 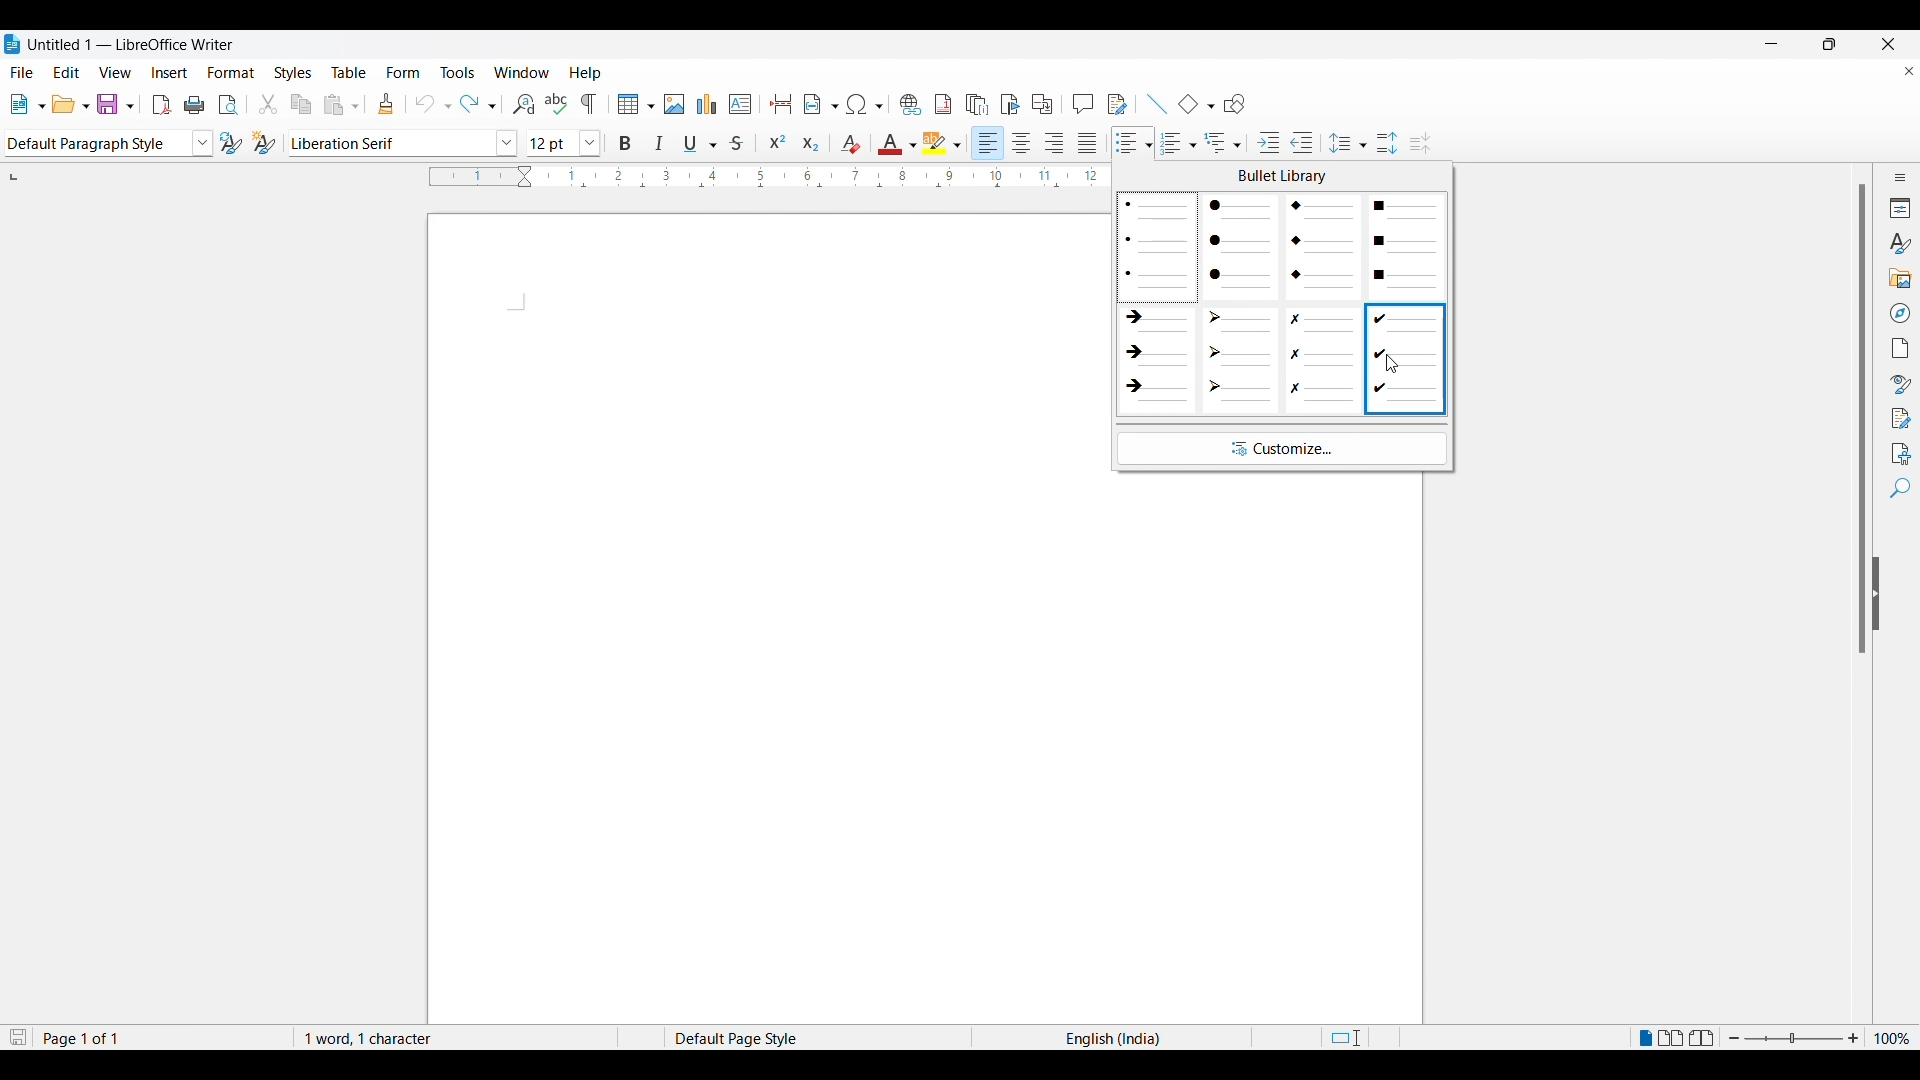 I want to click on insert book mark, so click(x=1011, y=103).